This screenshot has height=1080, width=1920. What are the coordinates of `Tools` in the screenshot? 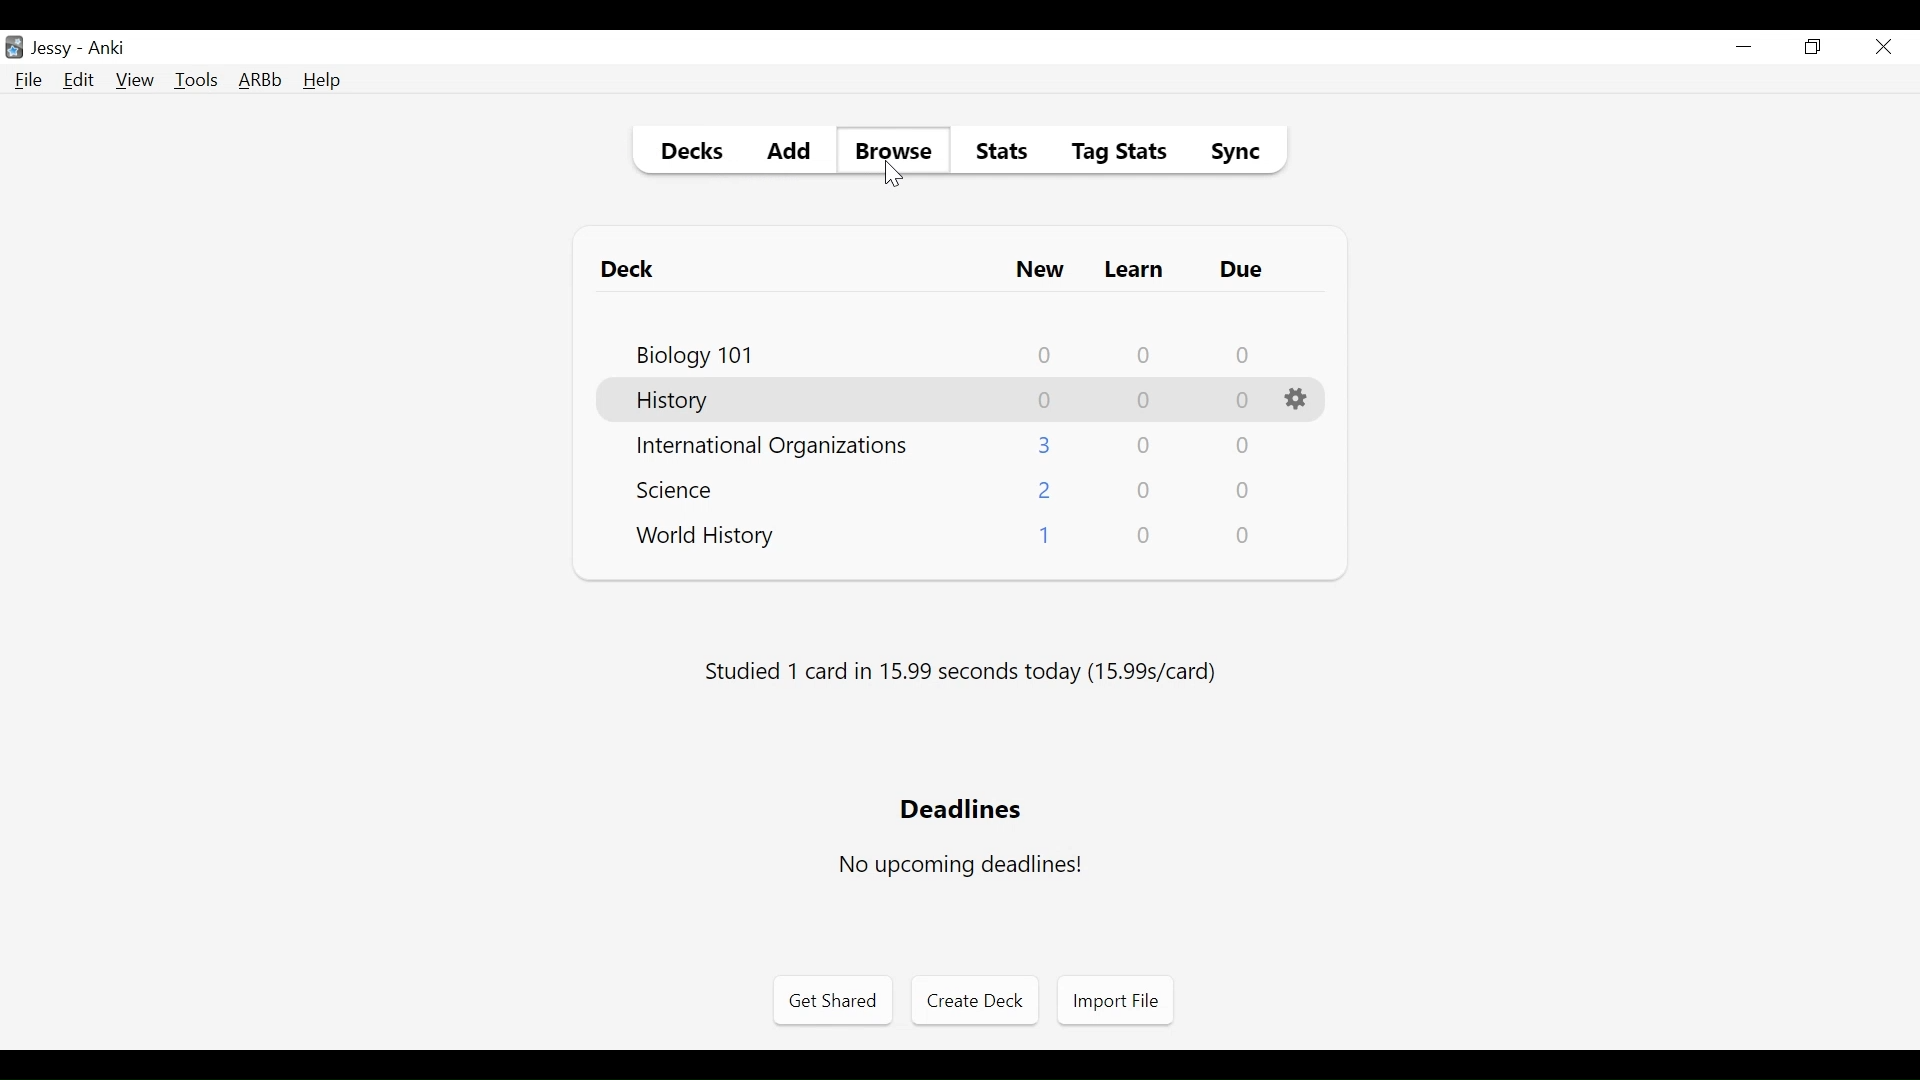 It's located at (199, 79).